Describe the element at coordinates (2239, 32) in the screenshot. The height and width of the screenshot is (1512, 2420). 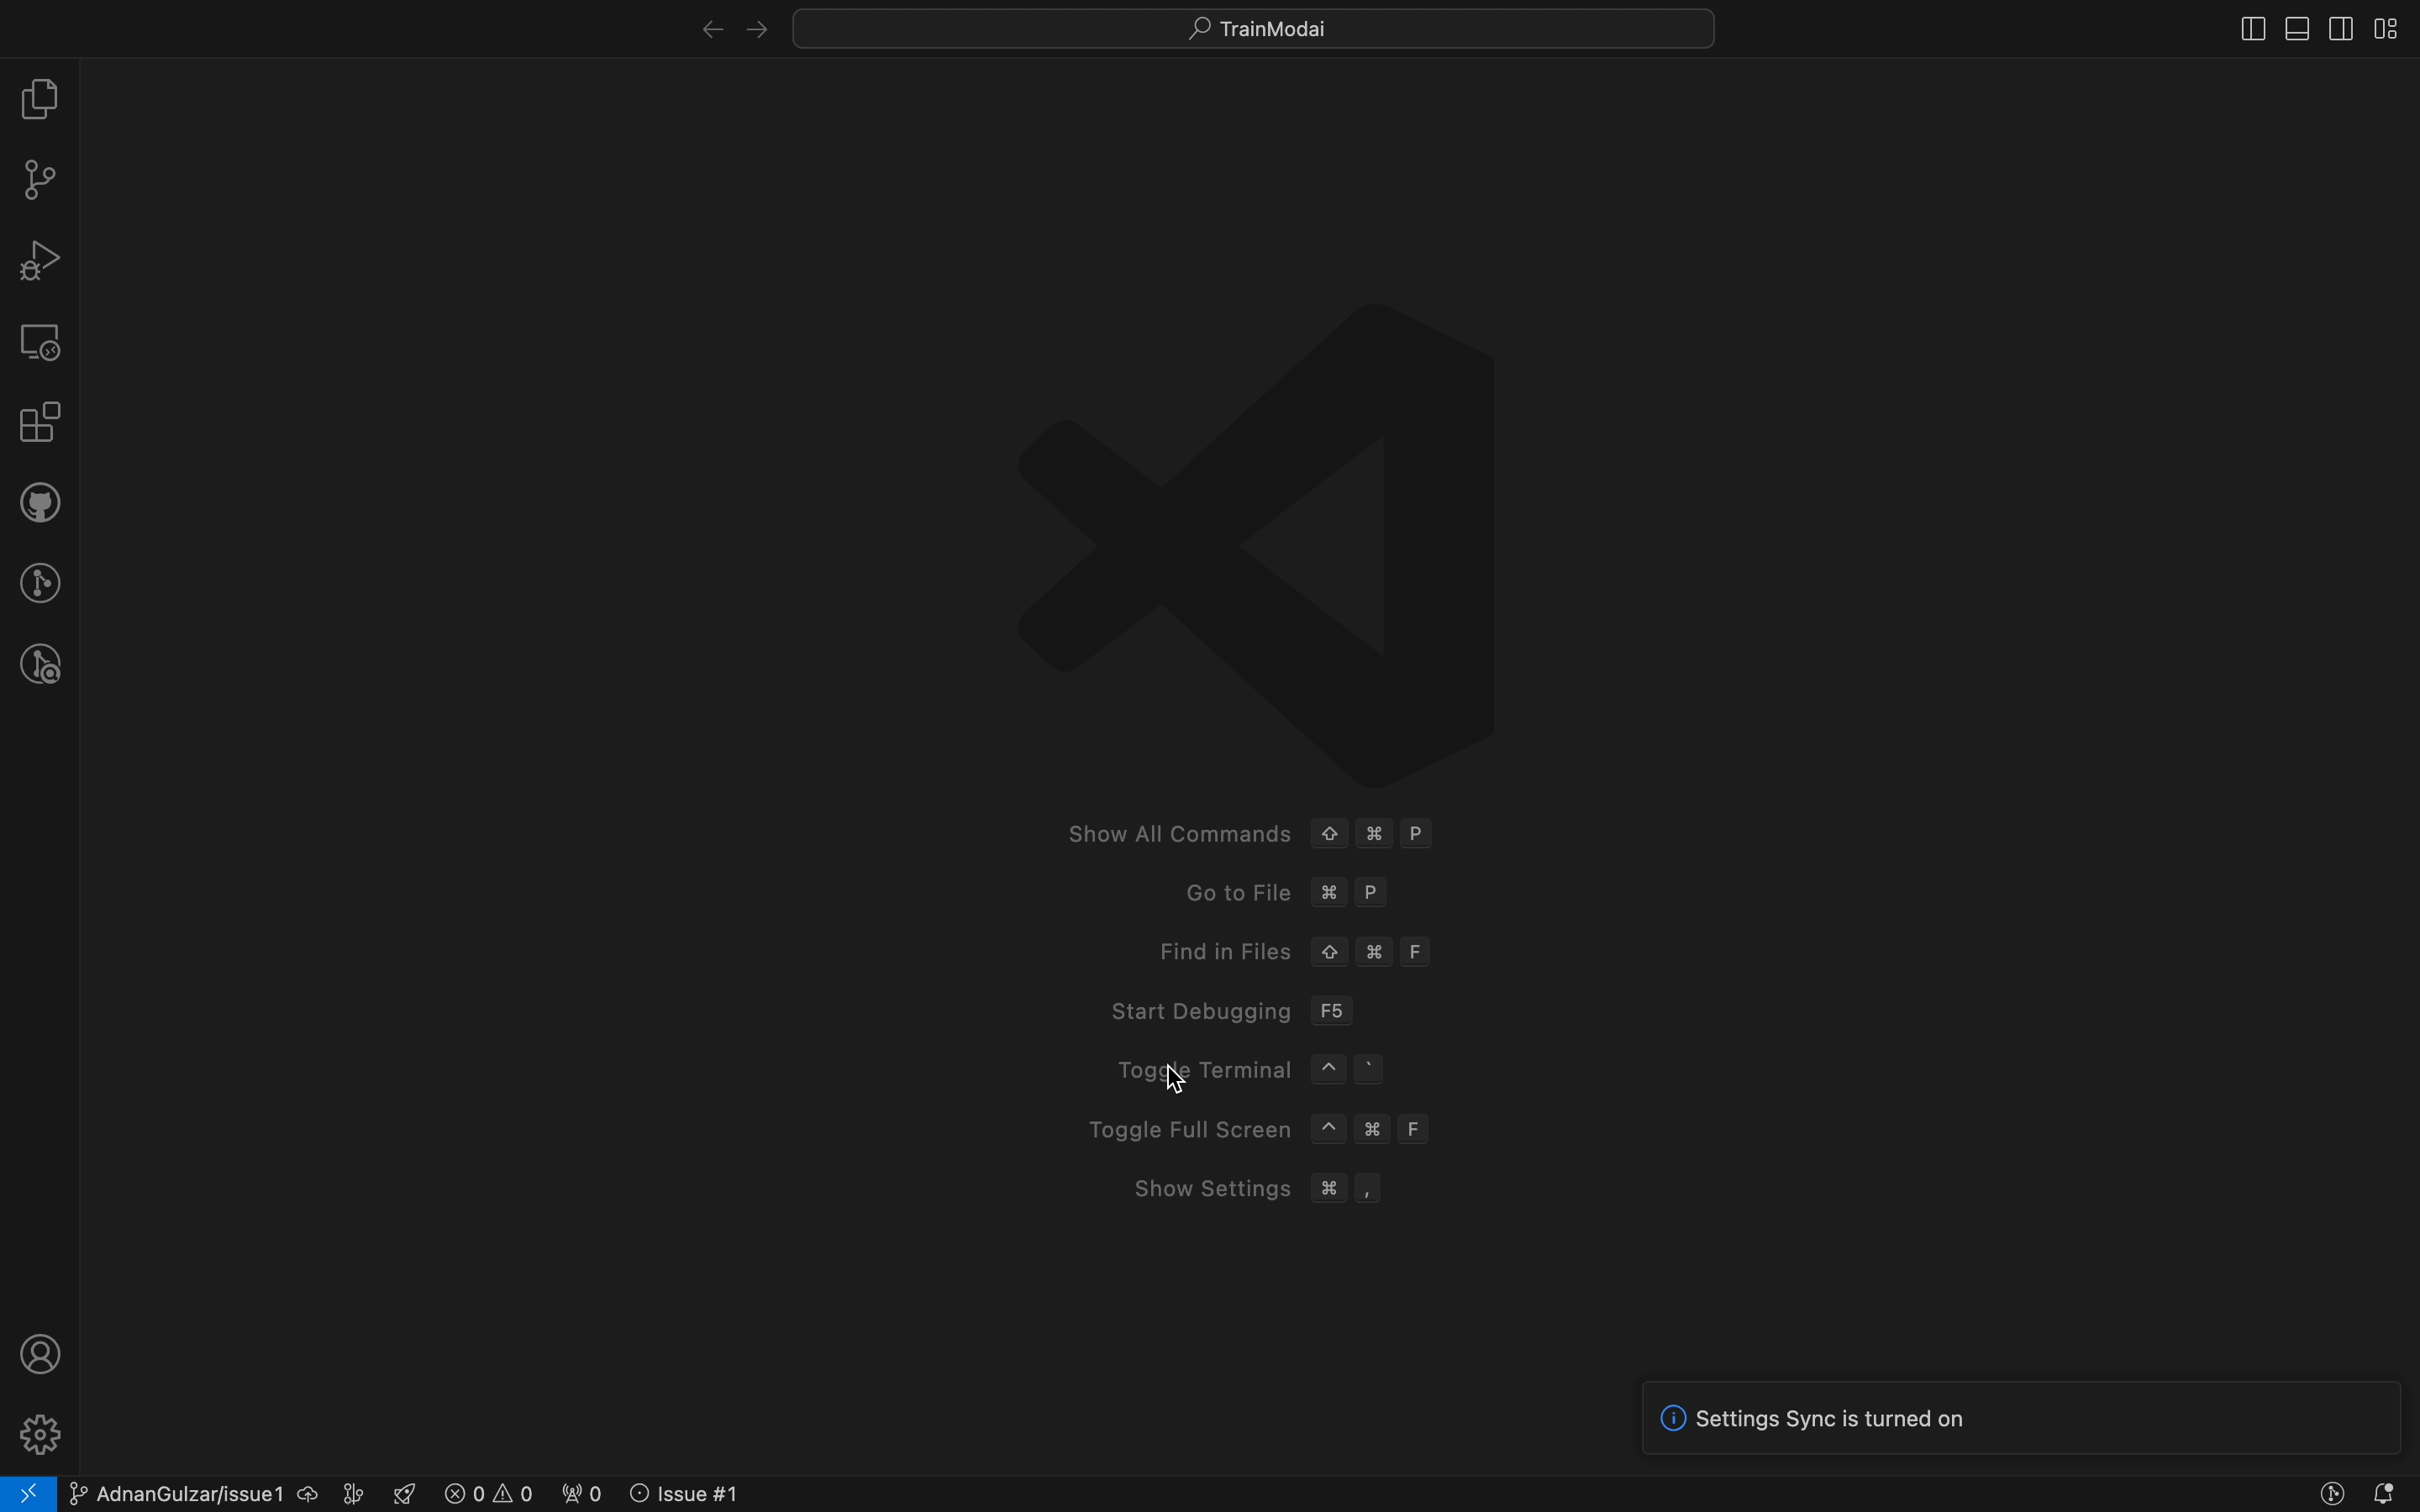
I see `close slidebar` at that location.